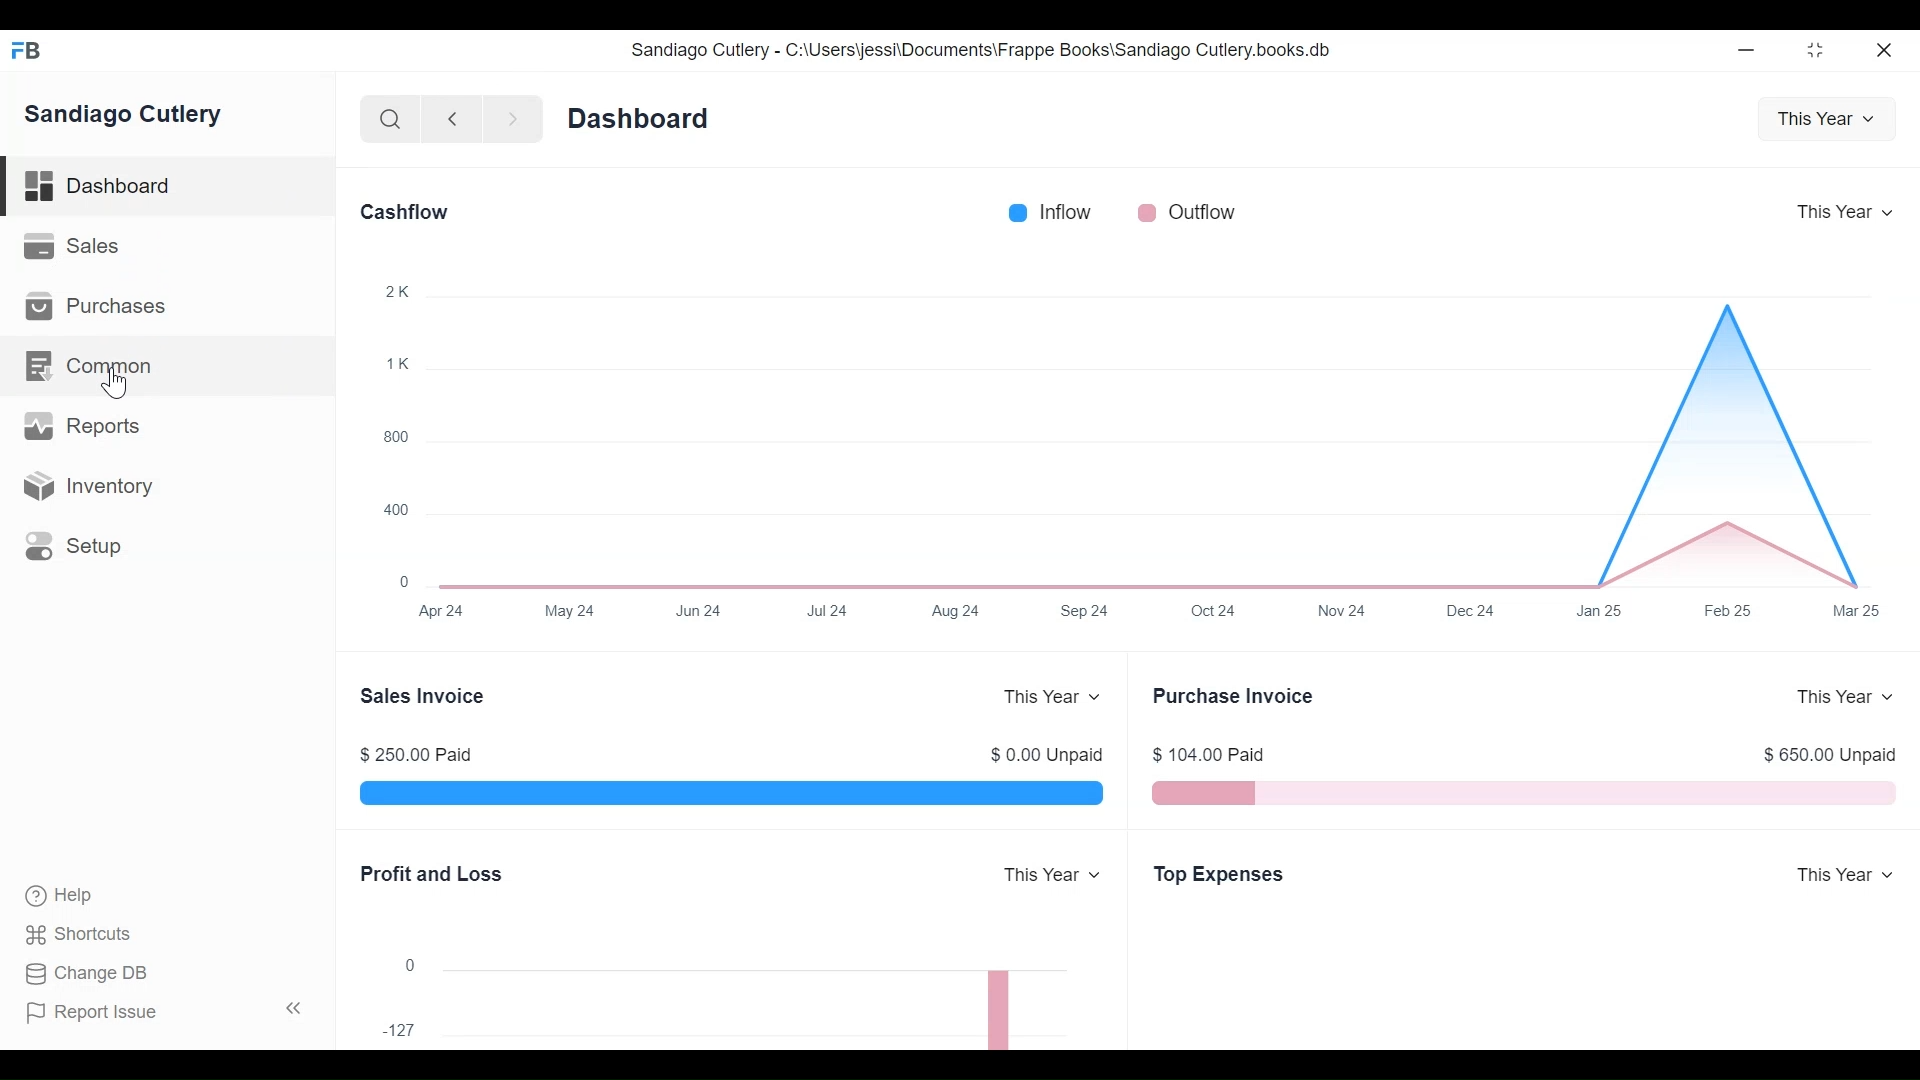 Image resolution: width=1920 pixels, height=1080 pixels. I want to click on This year, so click(1827, 116).